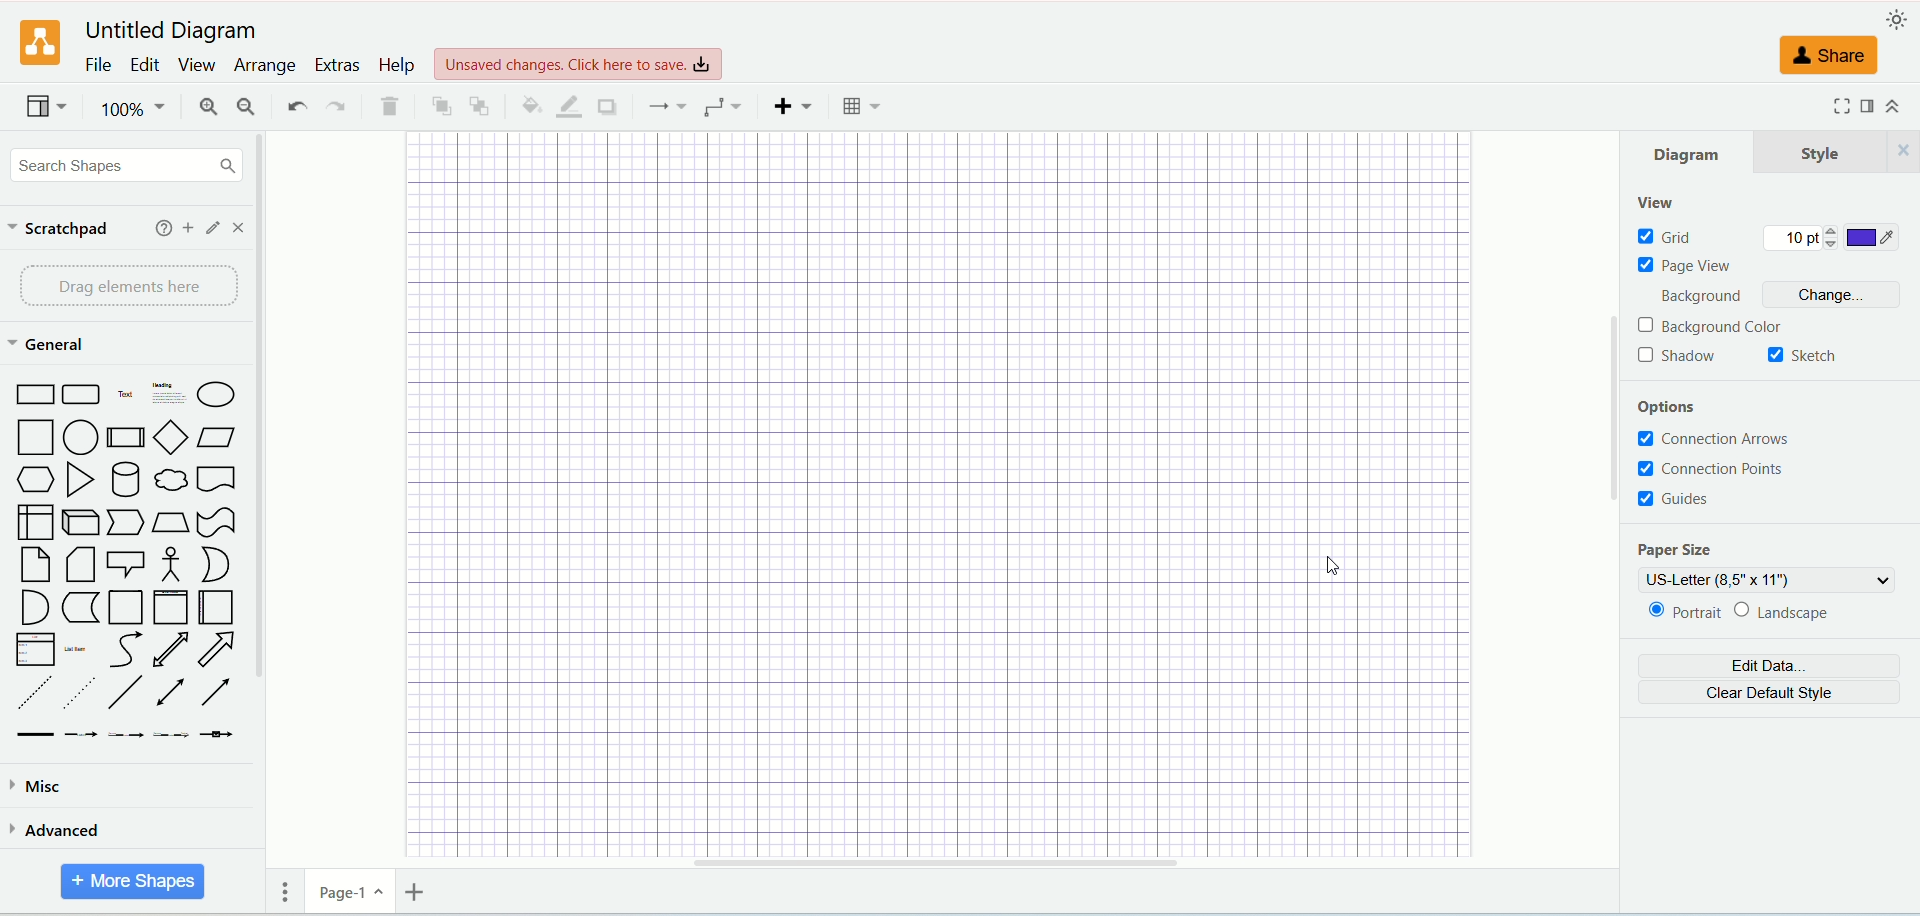 The width and height of the screenshot is (1920, 916). Describe the element at coordinates (1723, 438) in the screenshot. I see `connection arrow` at that location.